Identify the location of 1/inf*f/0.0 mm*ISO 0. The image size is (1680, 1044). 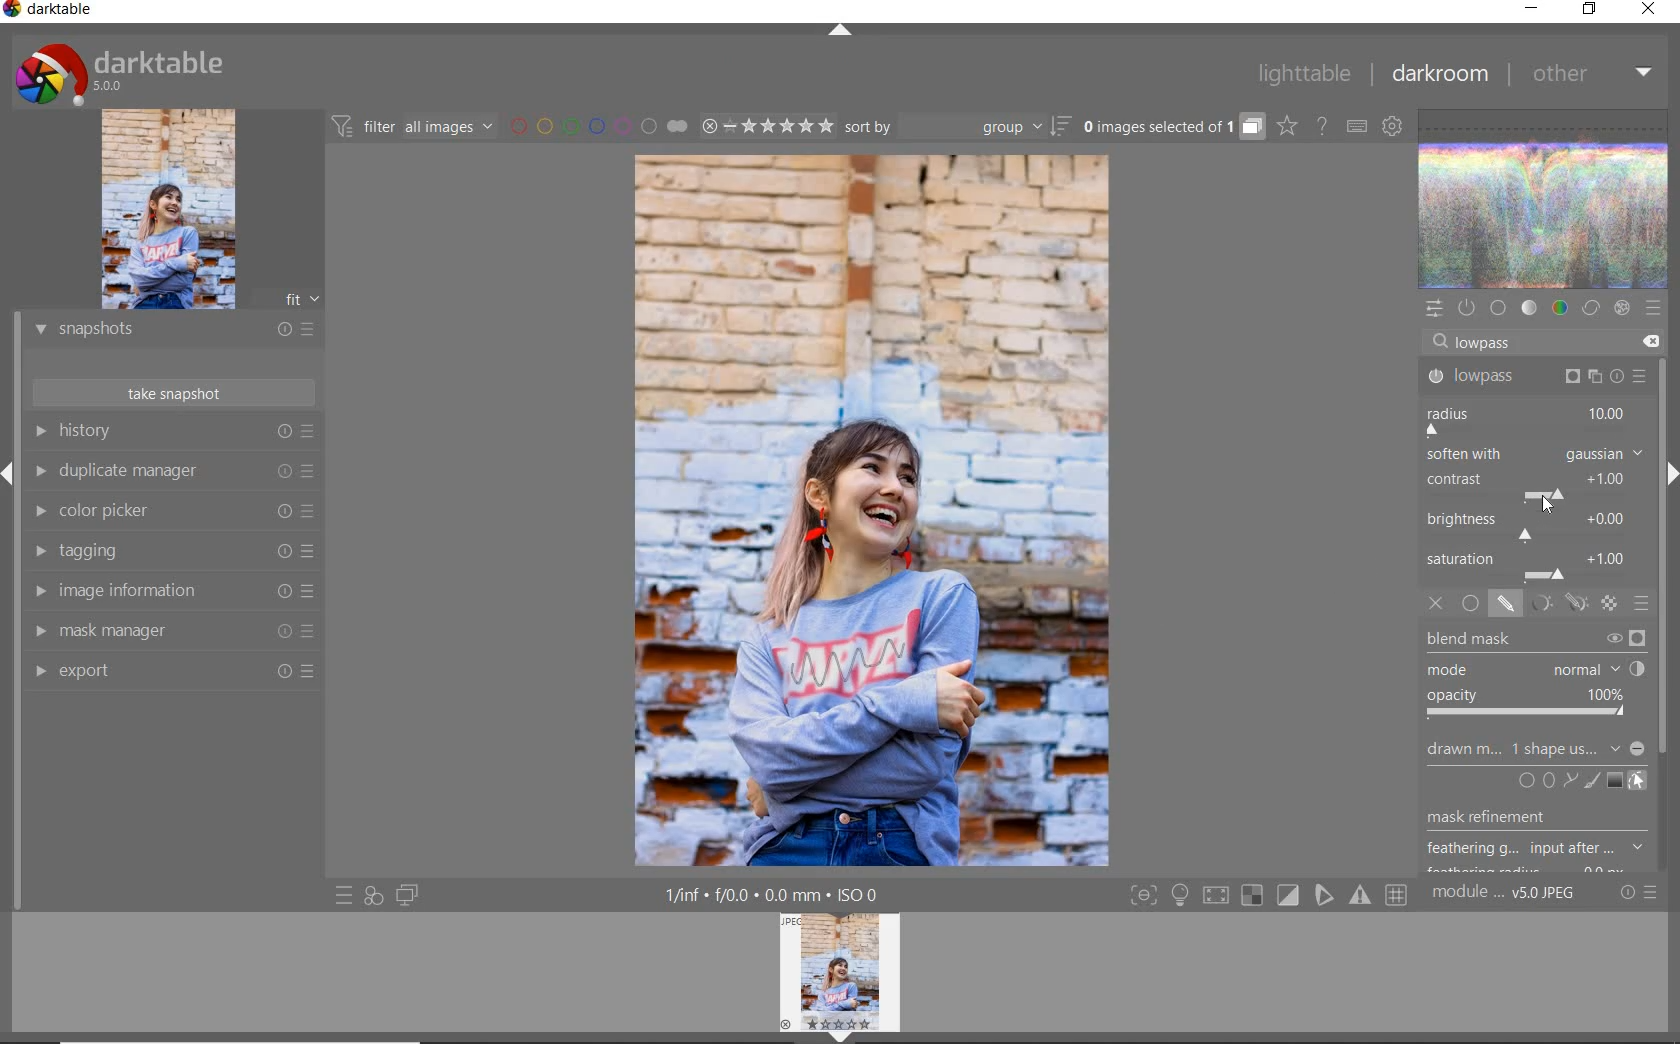
(777, 895).